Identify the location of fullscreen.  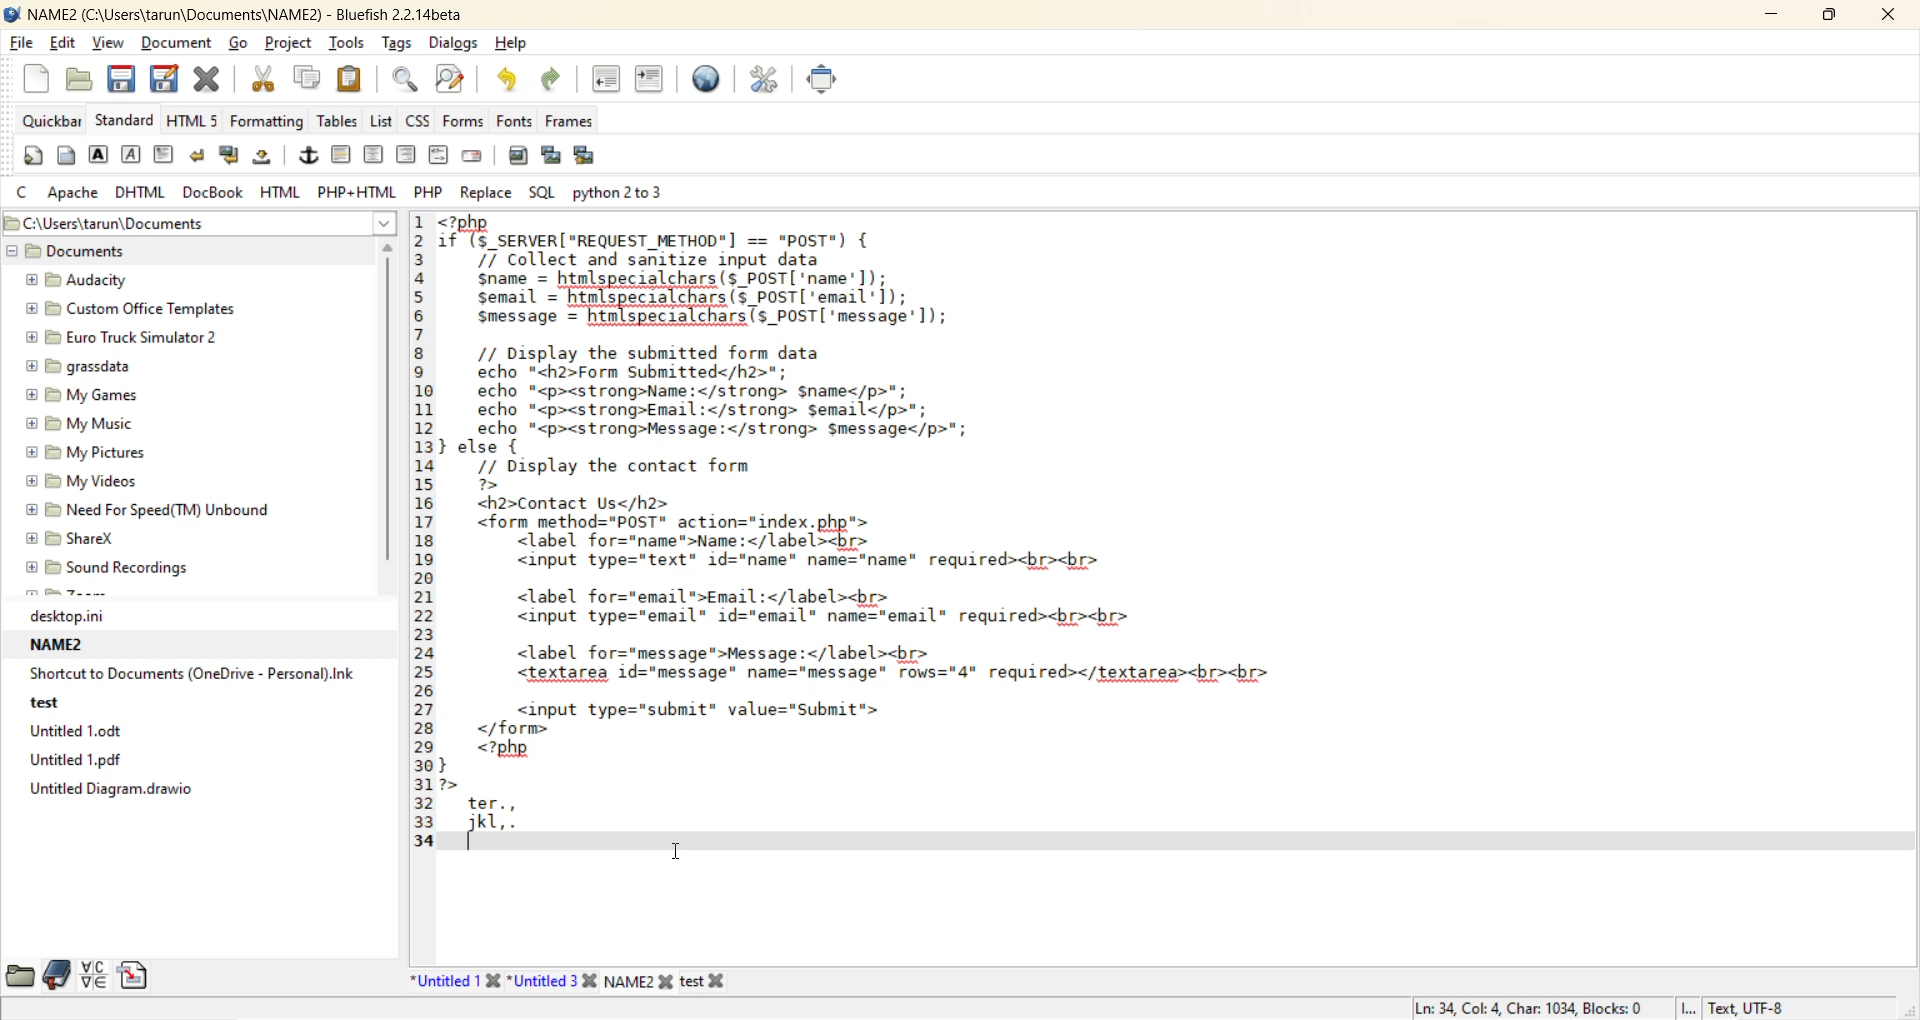
(821, 77).